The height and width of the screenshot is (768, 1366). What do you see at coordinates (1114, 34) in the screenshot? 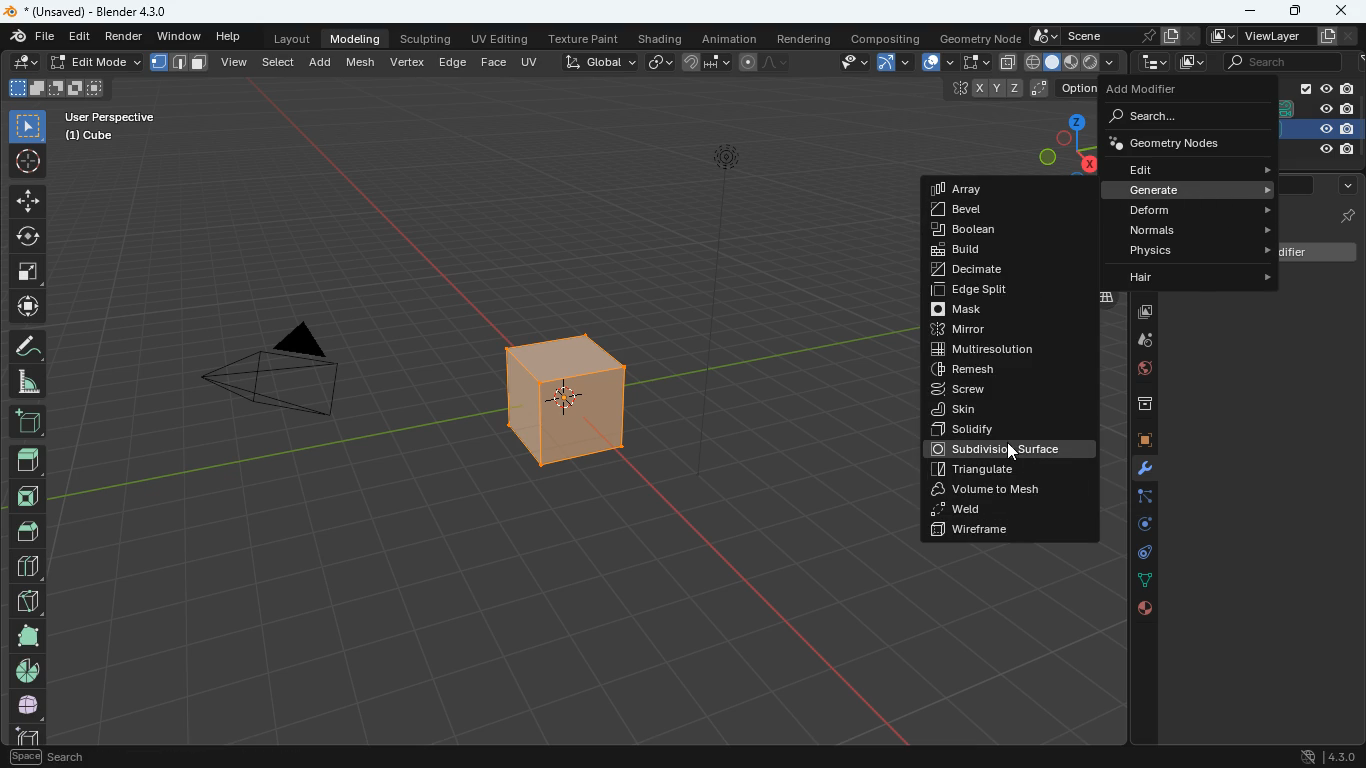
I see `scene` at bounding box center [1114, 34].